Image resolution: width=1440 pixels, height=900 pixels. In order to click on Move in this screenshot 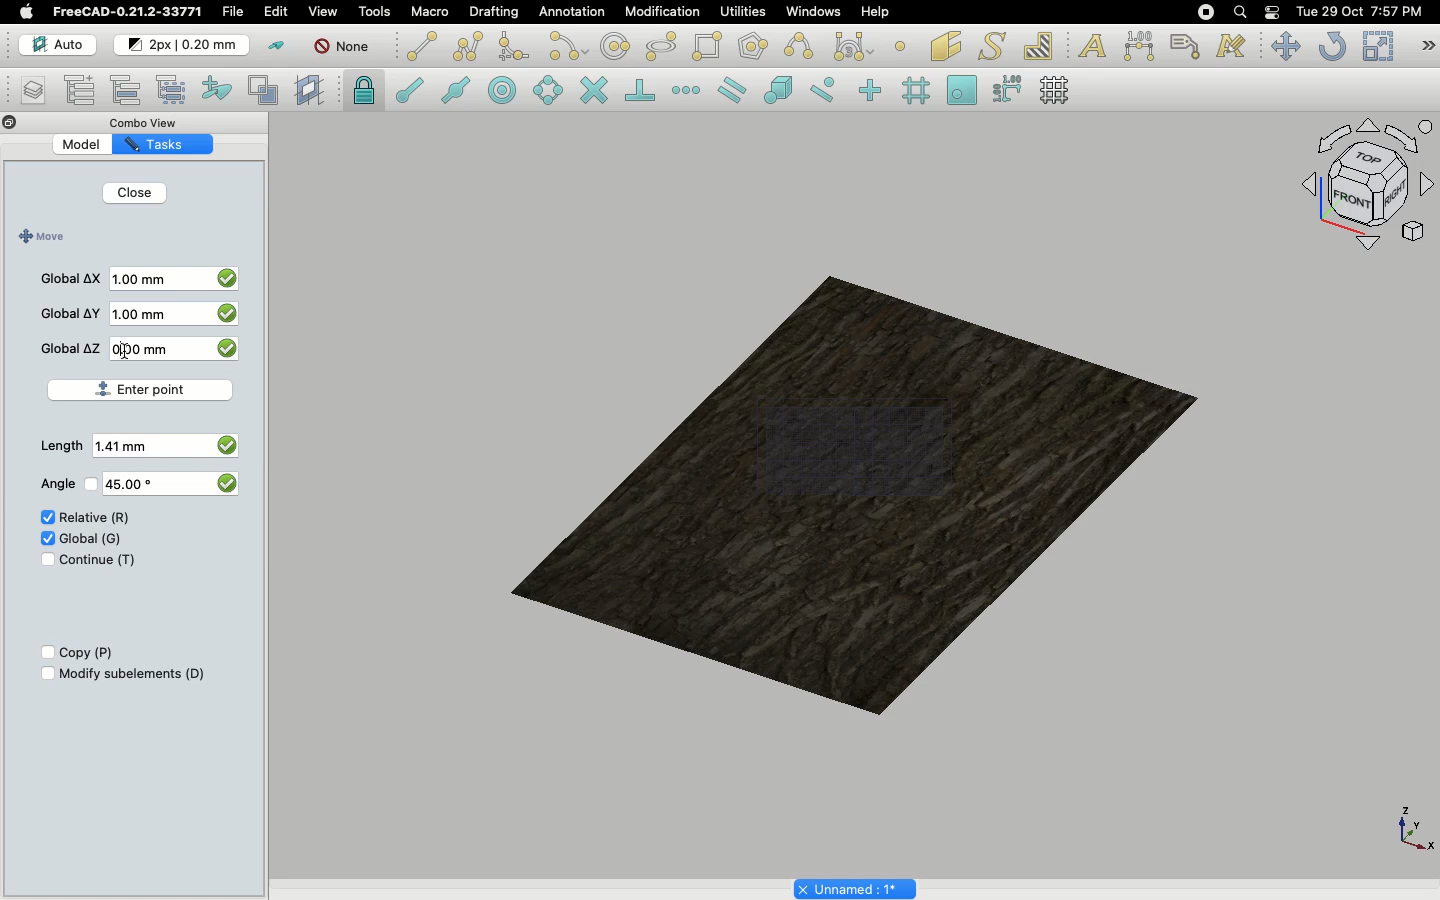, I will do `click(1285, 46)`.